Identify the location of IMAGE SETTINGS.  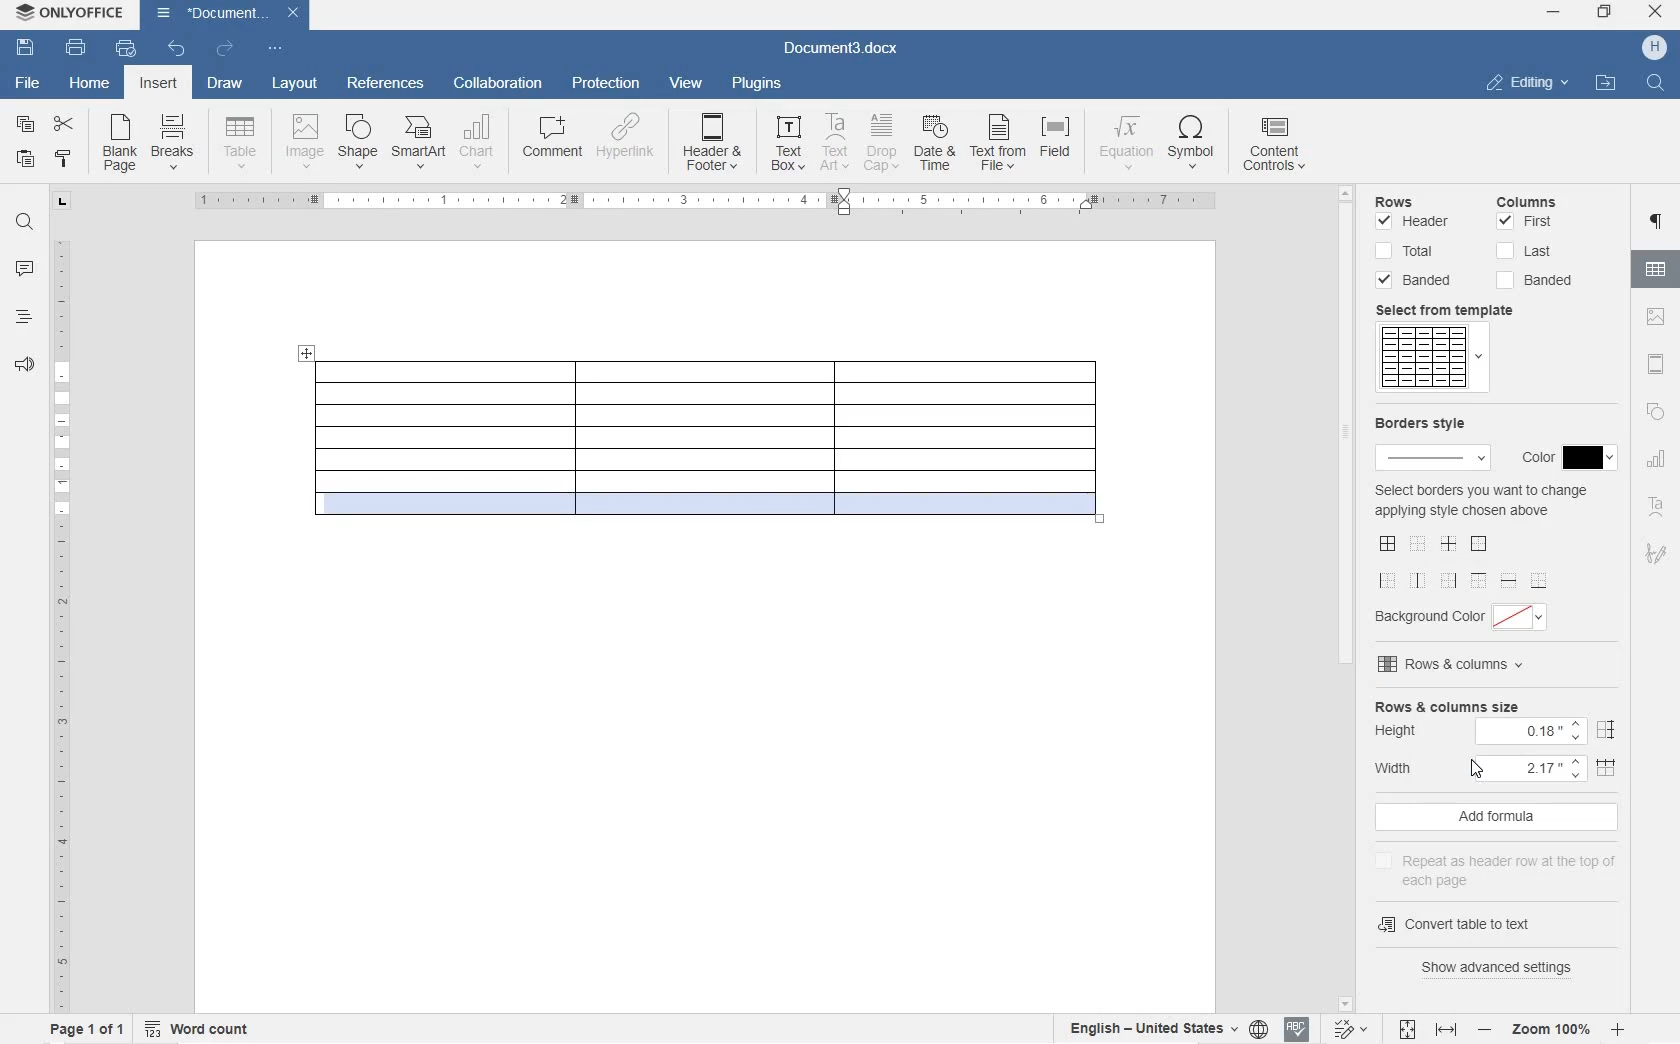
(1658, 318).